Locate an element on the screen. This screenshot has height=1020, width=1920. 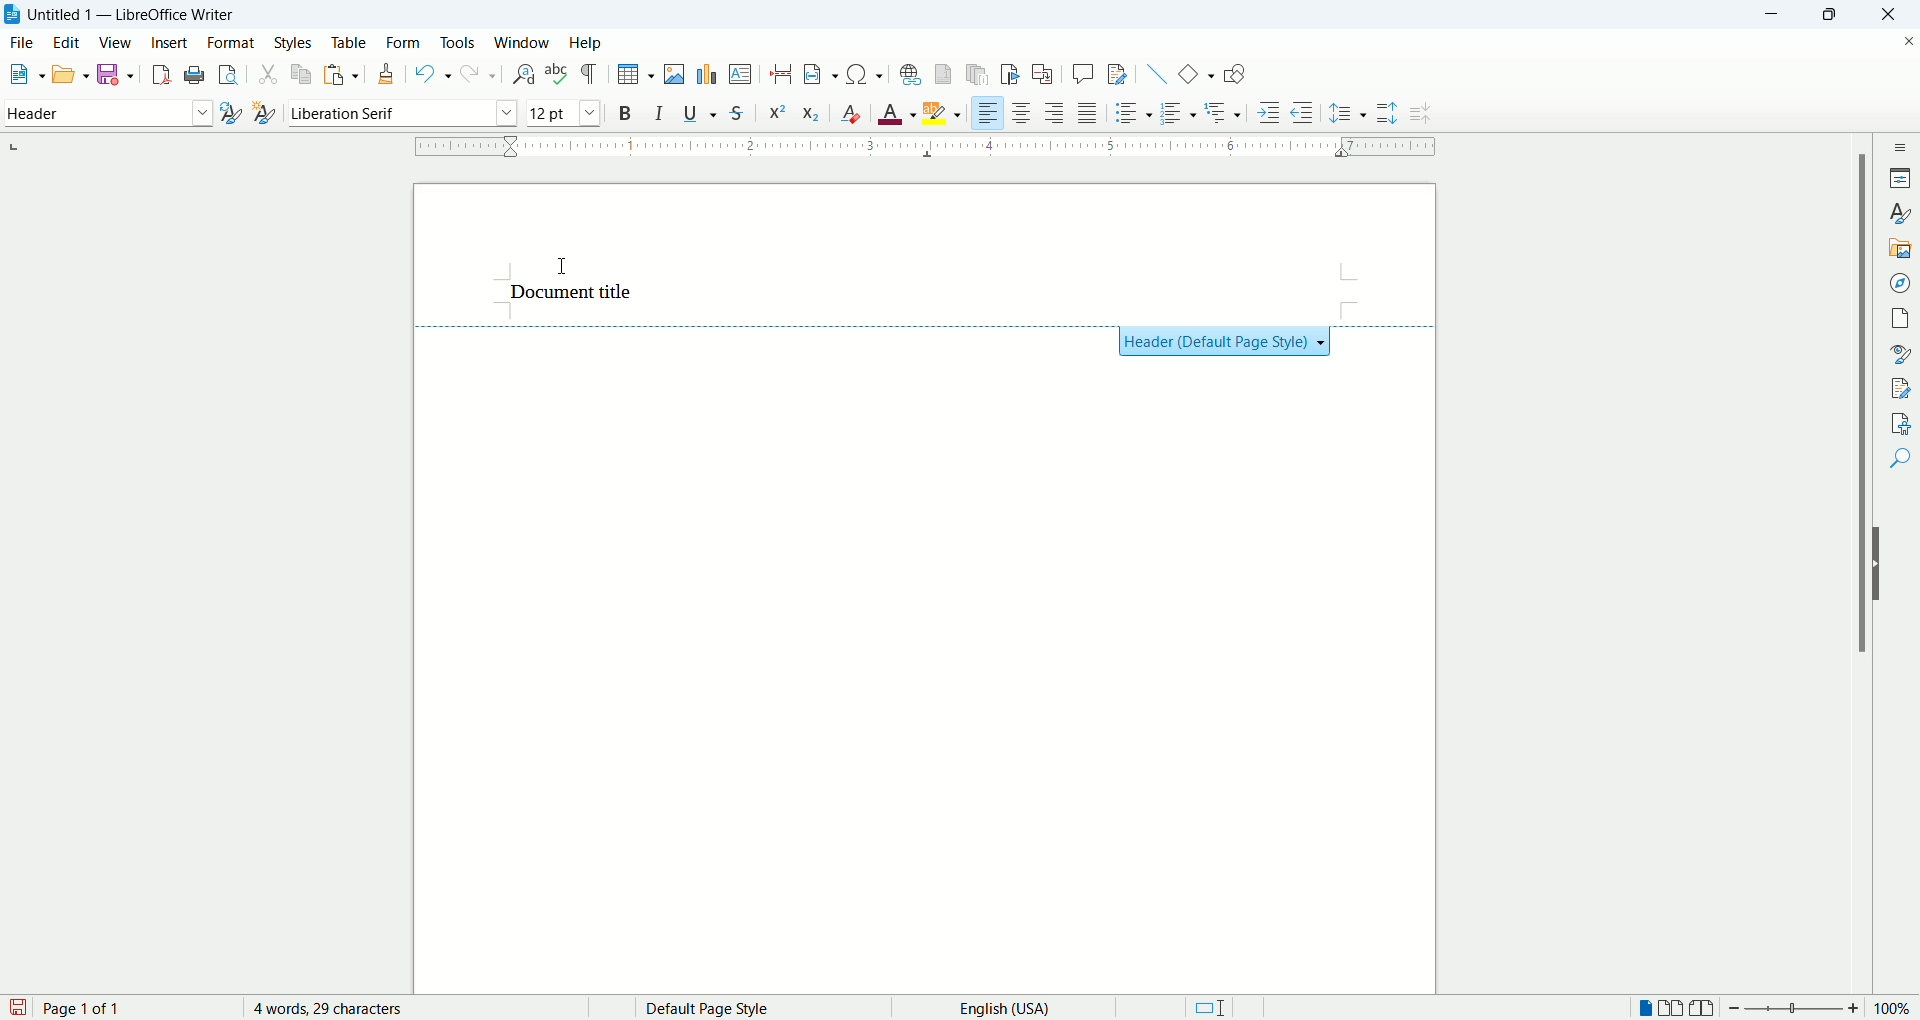
spell check is located at coordinates (556, 74).